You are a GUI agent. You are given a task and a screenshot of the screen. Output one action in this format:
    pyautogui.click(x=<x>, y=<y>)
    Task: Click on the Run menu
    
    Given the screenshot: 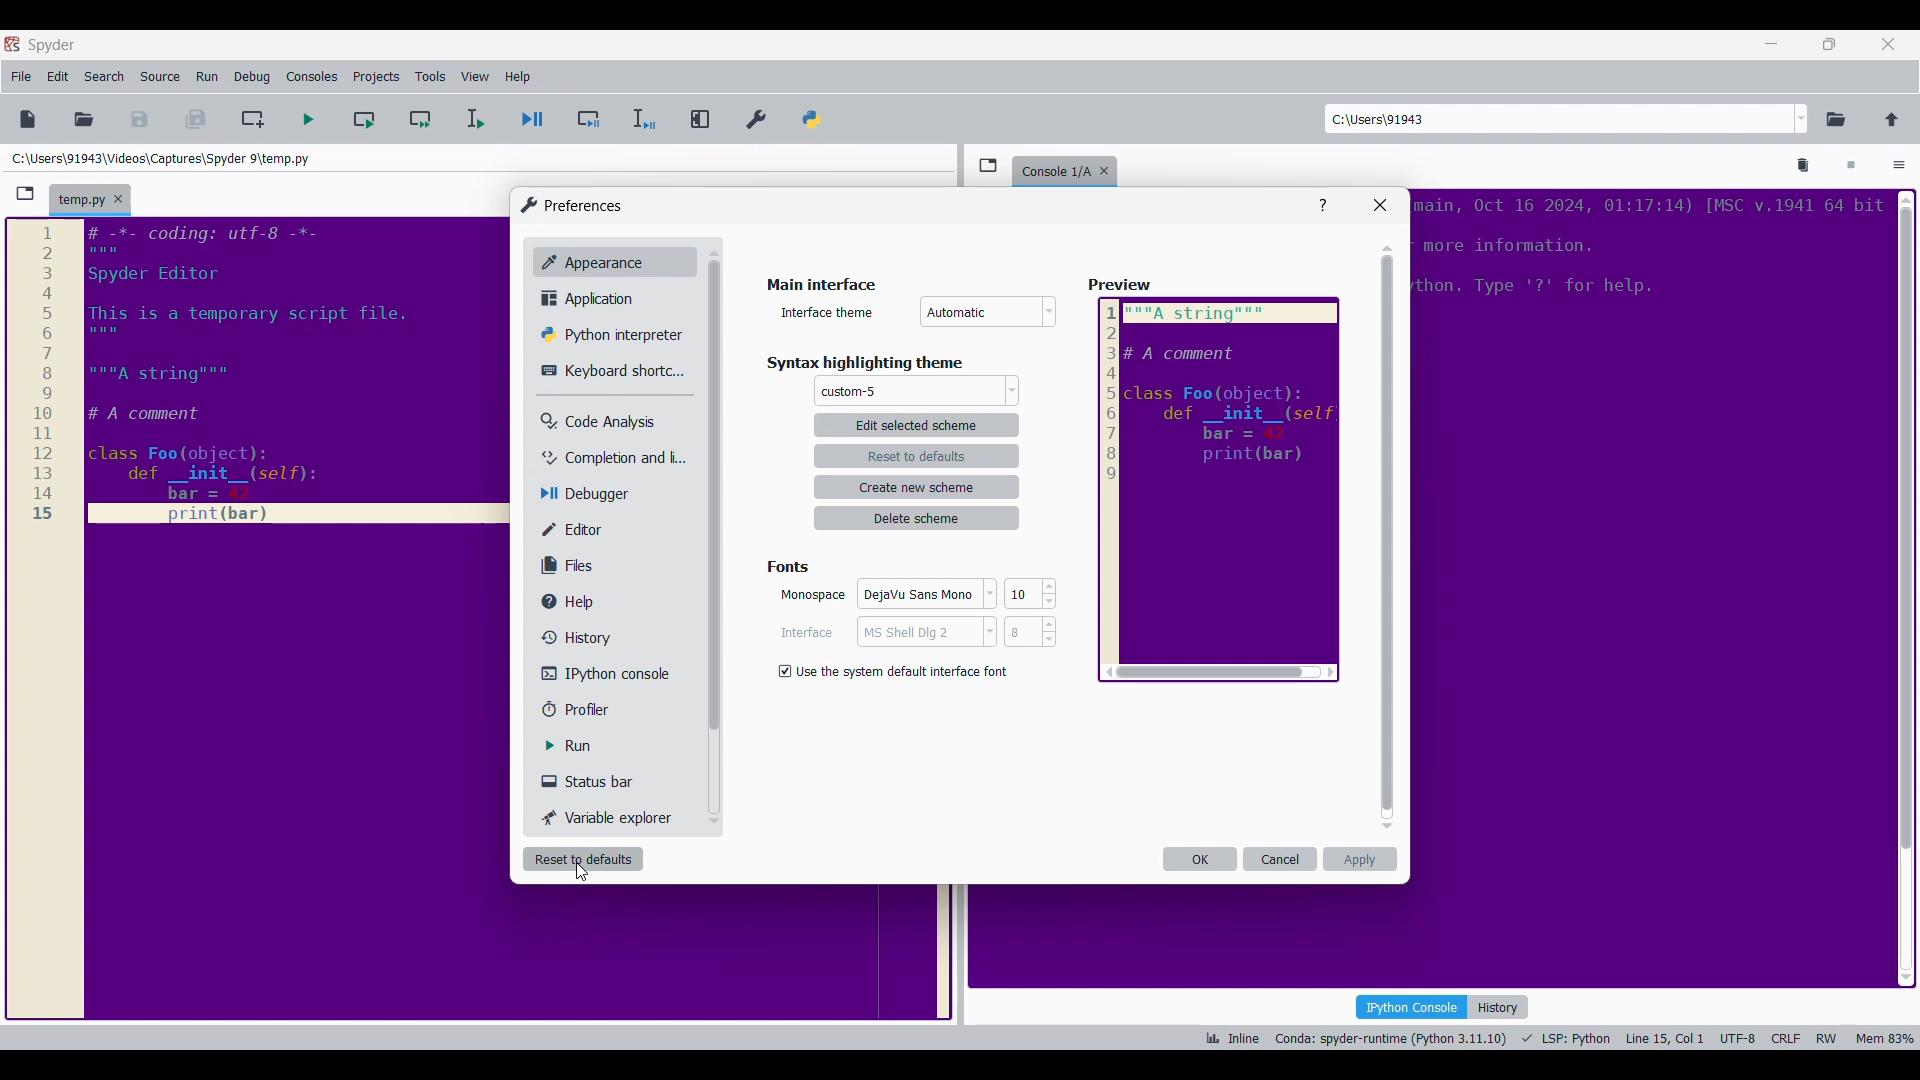 What is the action you would take?
    pyautogui.click(x=207, y=77)
    